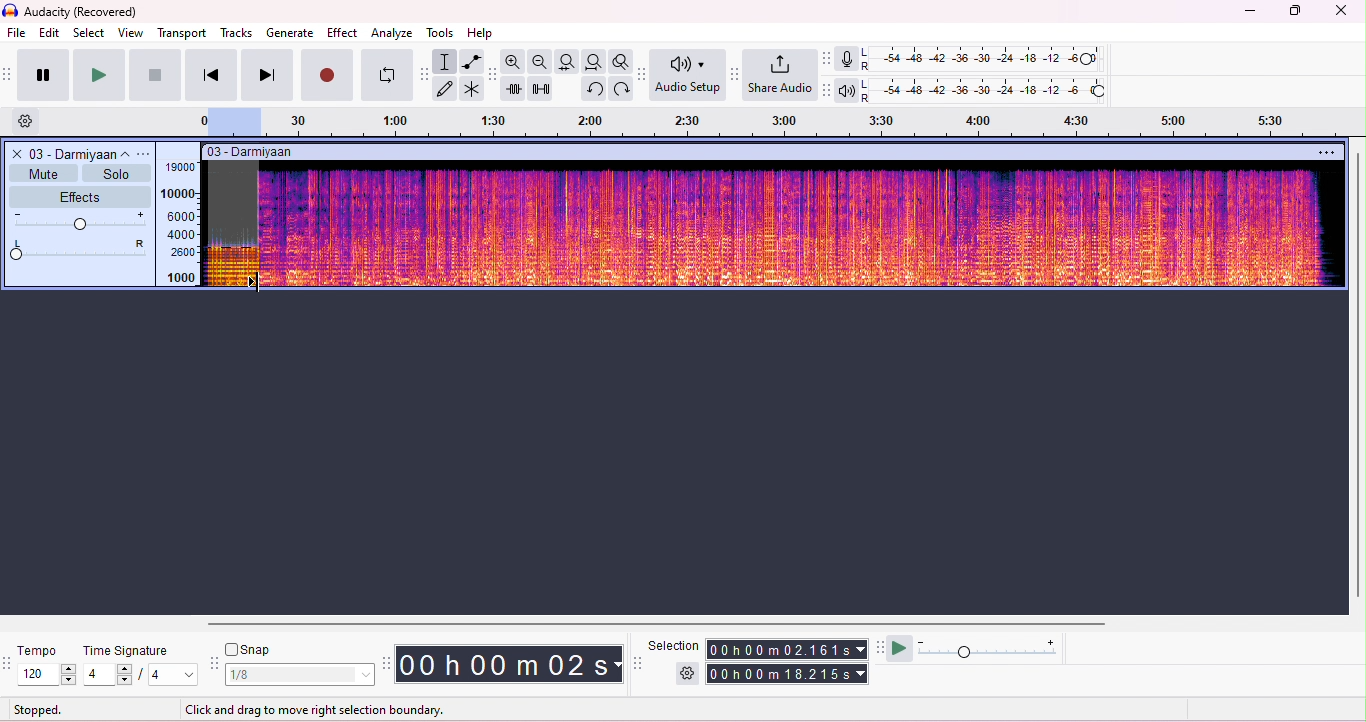 Image resolution: width=1366 pixels, height=722 pixels. What do you see at coordinates (424, 75) in the screenshot?
I see `tools toolbar` at bounding box center [424, 75].